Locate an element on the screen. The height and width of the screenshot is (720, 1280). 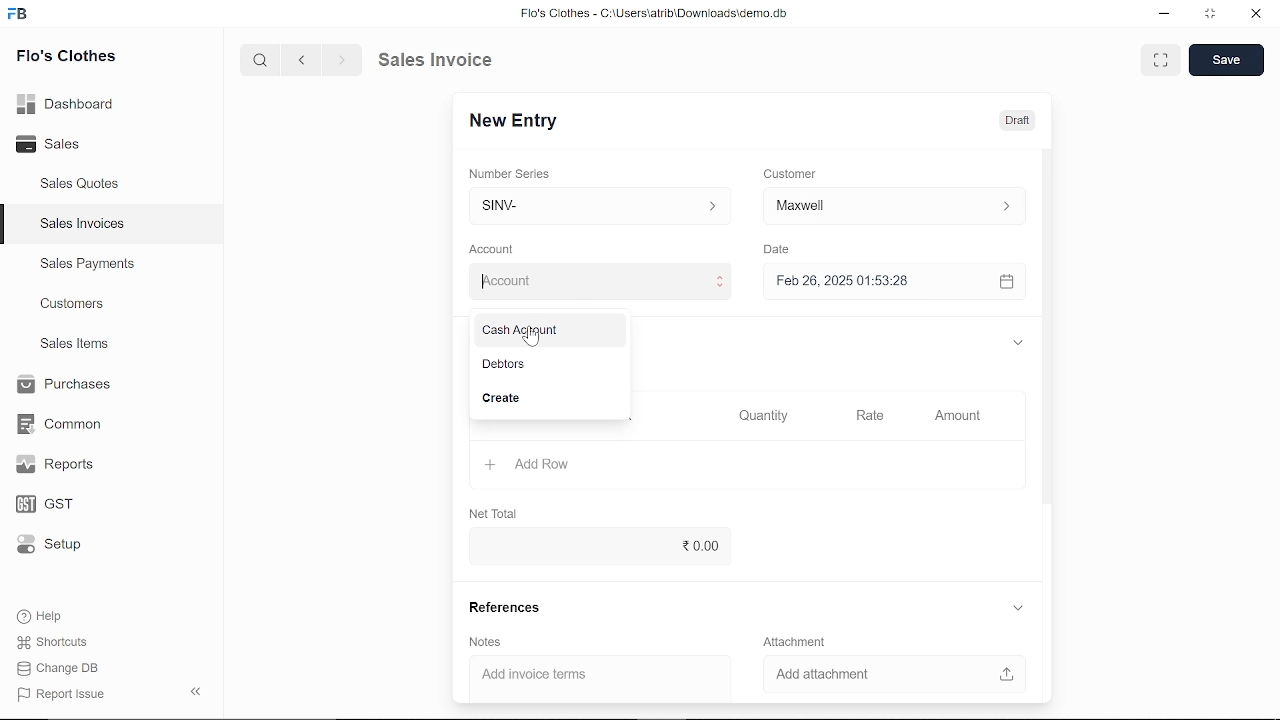
SINV-  is located at coordinates (595, 206).